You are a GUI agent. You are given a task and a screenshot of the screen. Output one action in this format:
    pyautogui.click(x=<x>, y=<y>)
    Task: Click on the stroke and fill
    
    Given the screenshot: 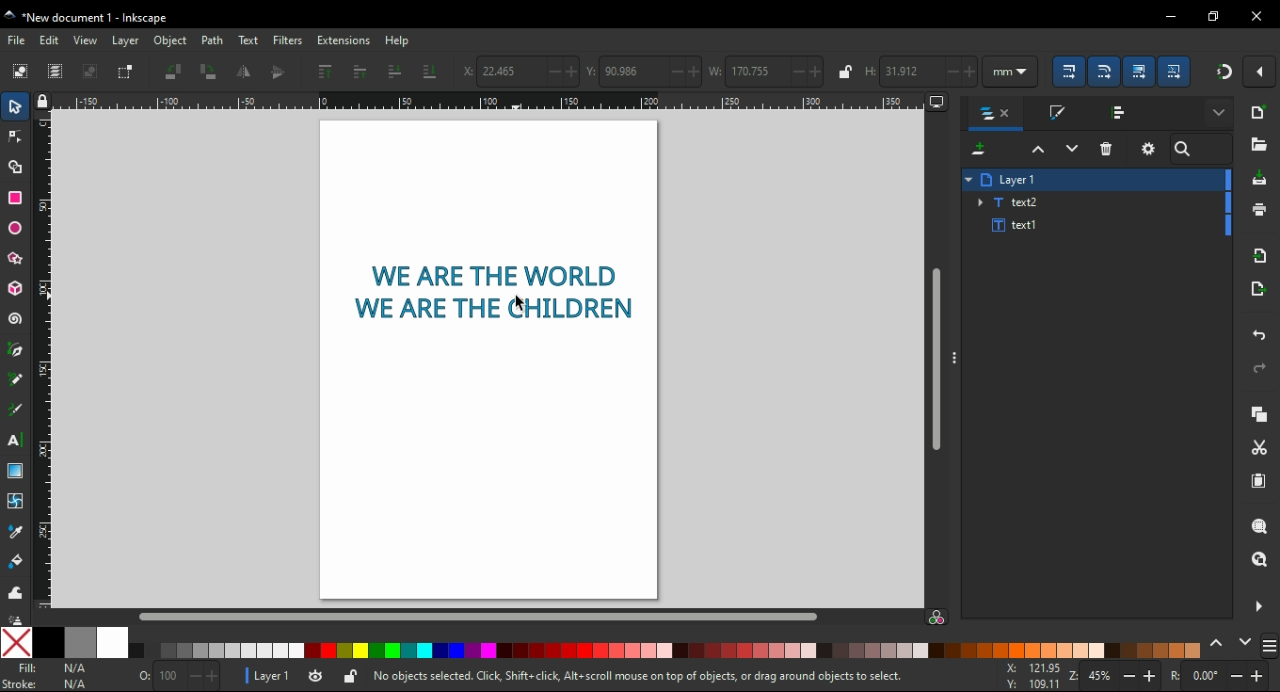 What is the action you would take?
    pyautogui.click(x=1057, y=112)
    